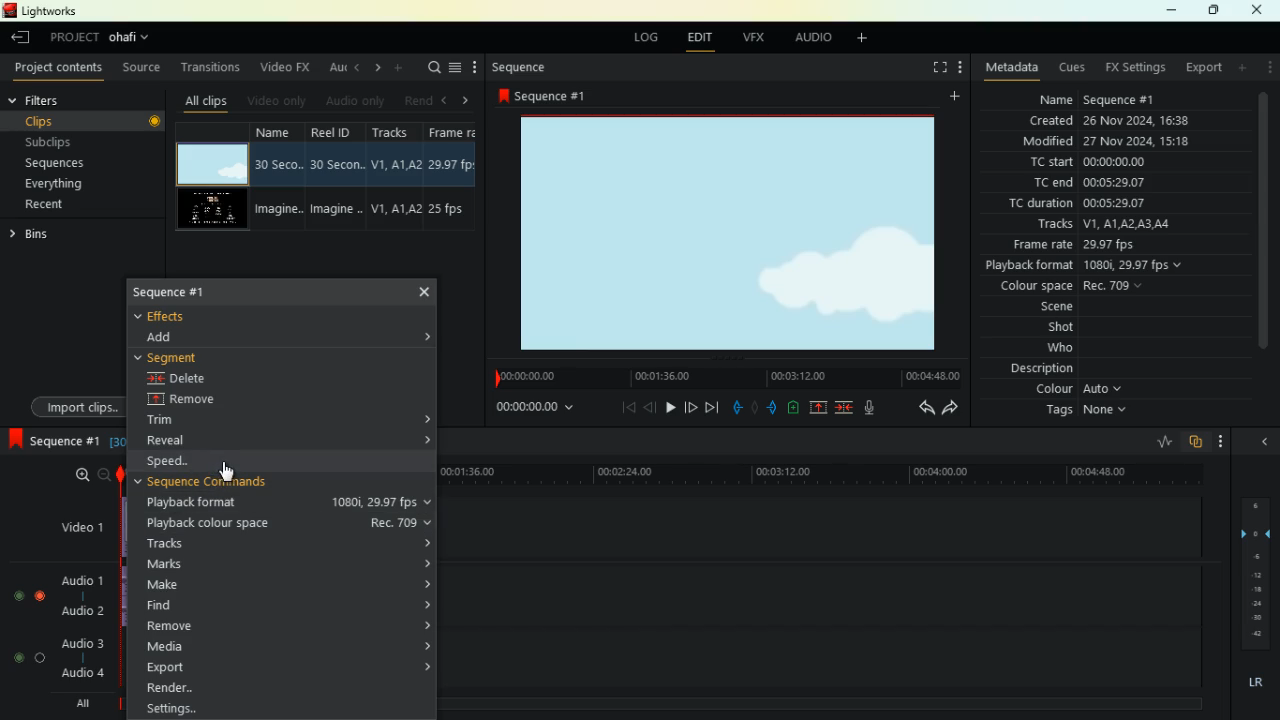 The width and height of the screenshot is (1280, 720). What do you see at coordinates (477, 68) in the screenshot?
I see `more` at bounding box center [477, 68].